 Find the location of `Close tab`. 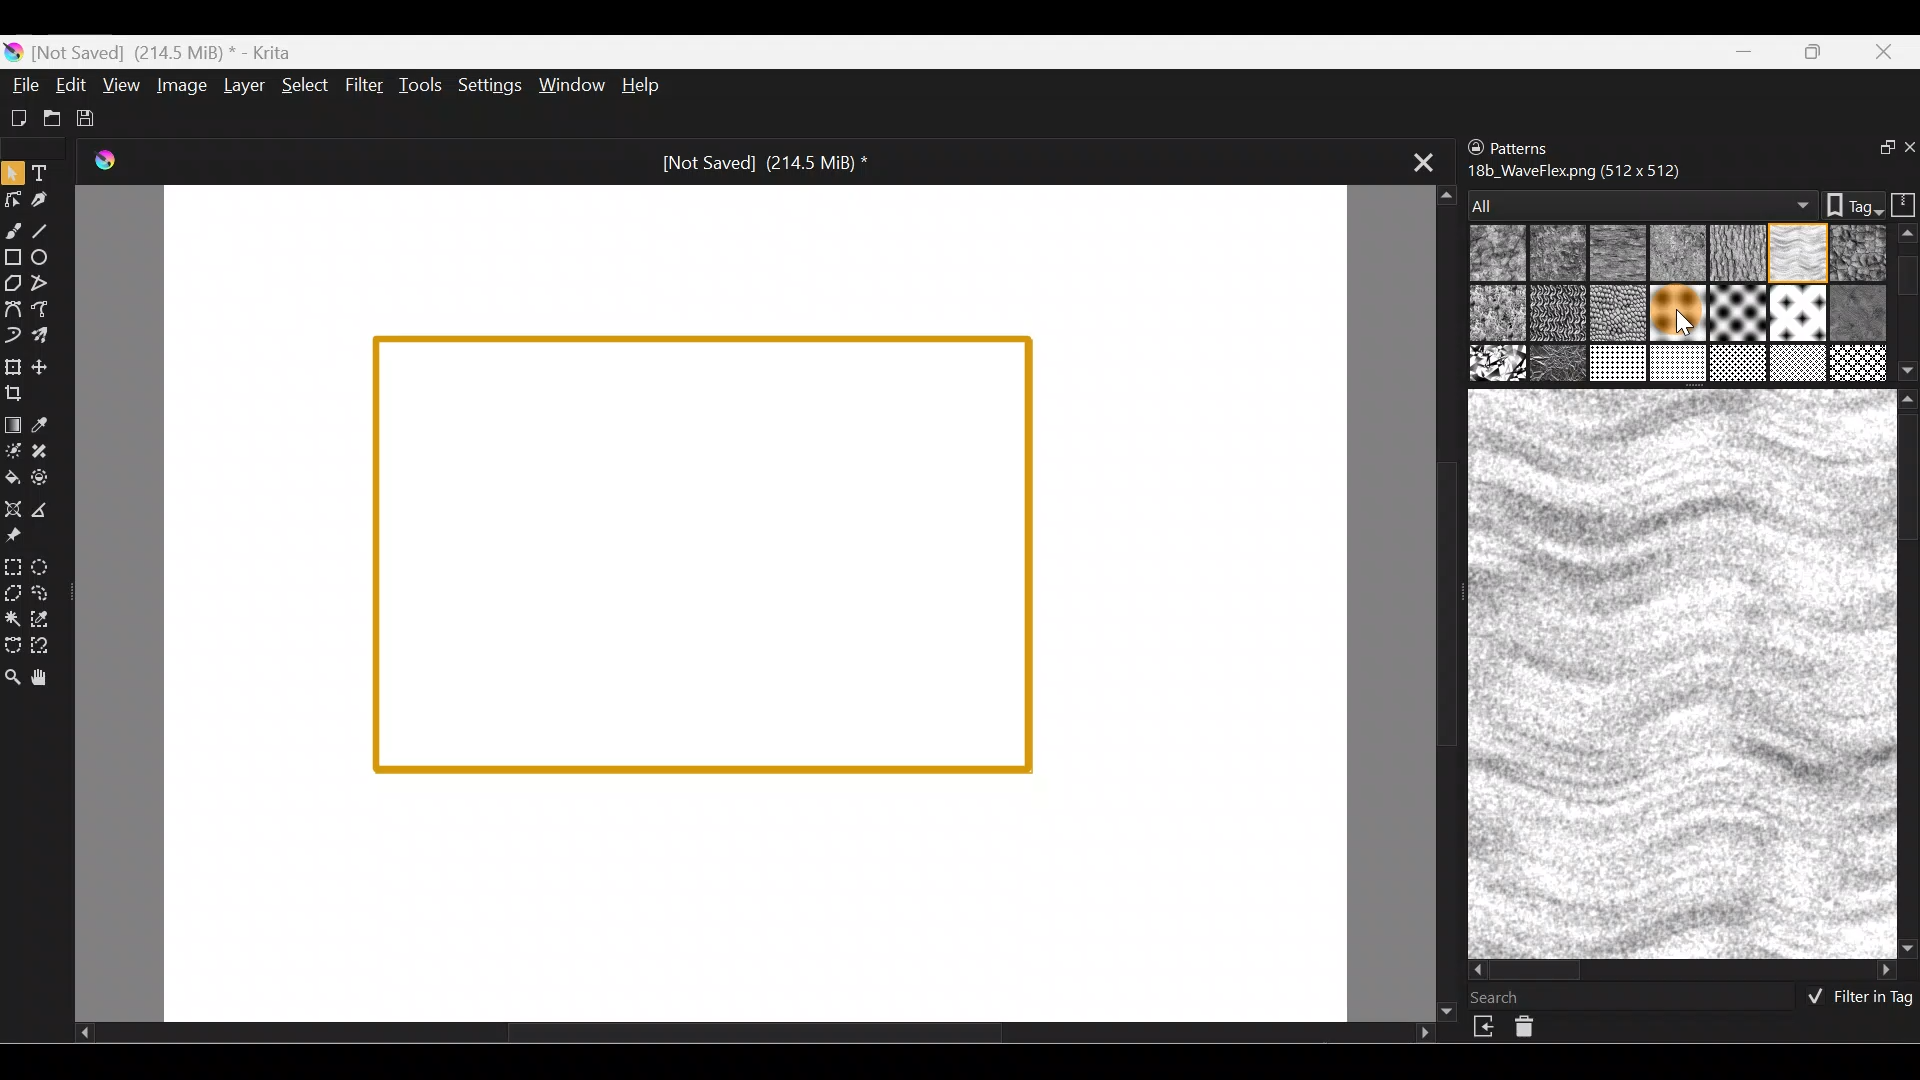

Close tab is located at coordinates (1415, 163).